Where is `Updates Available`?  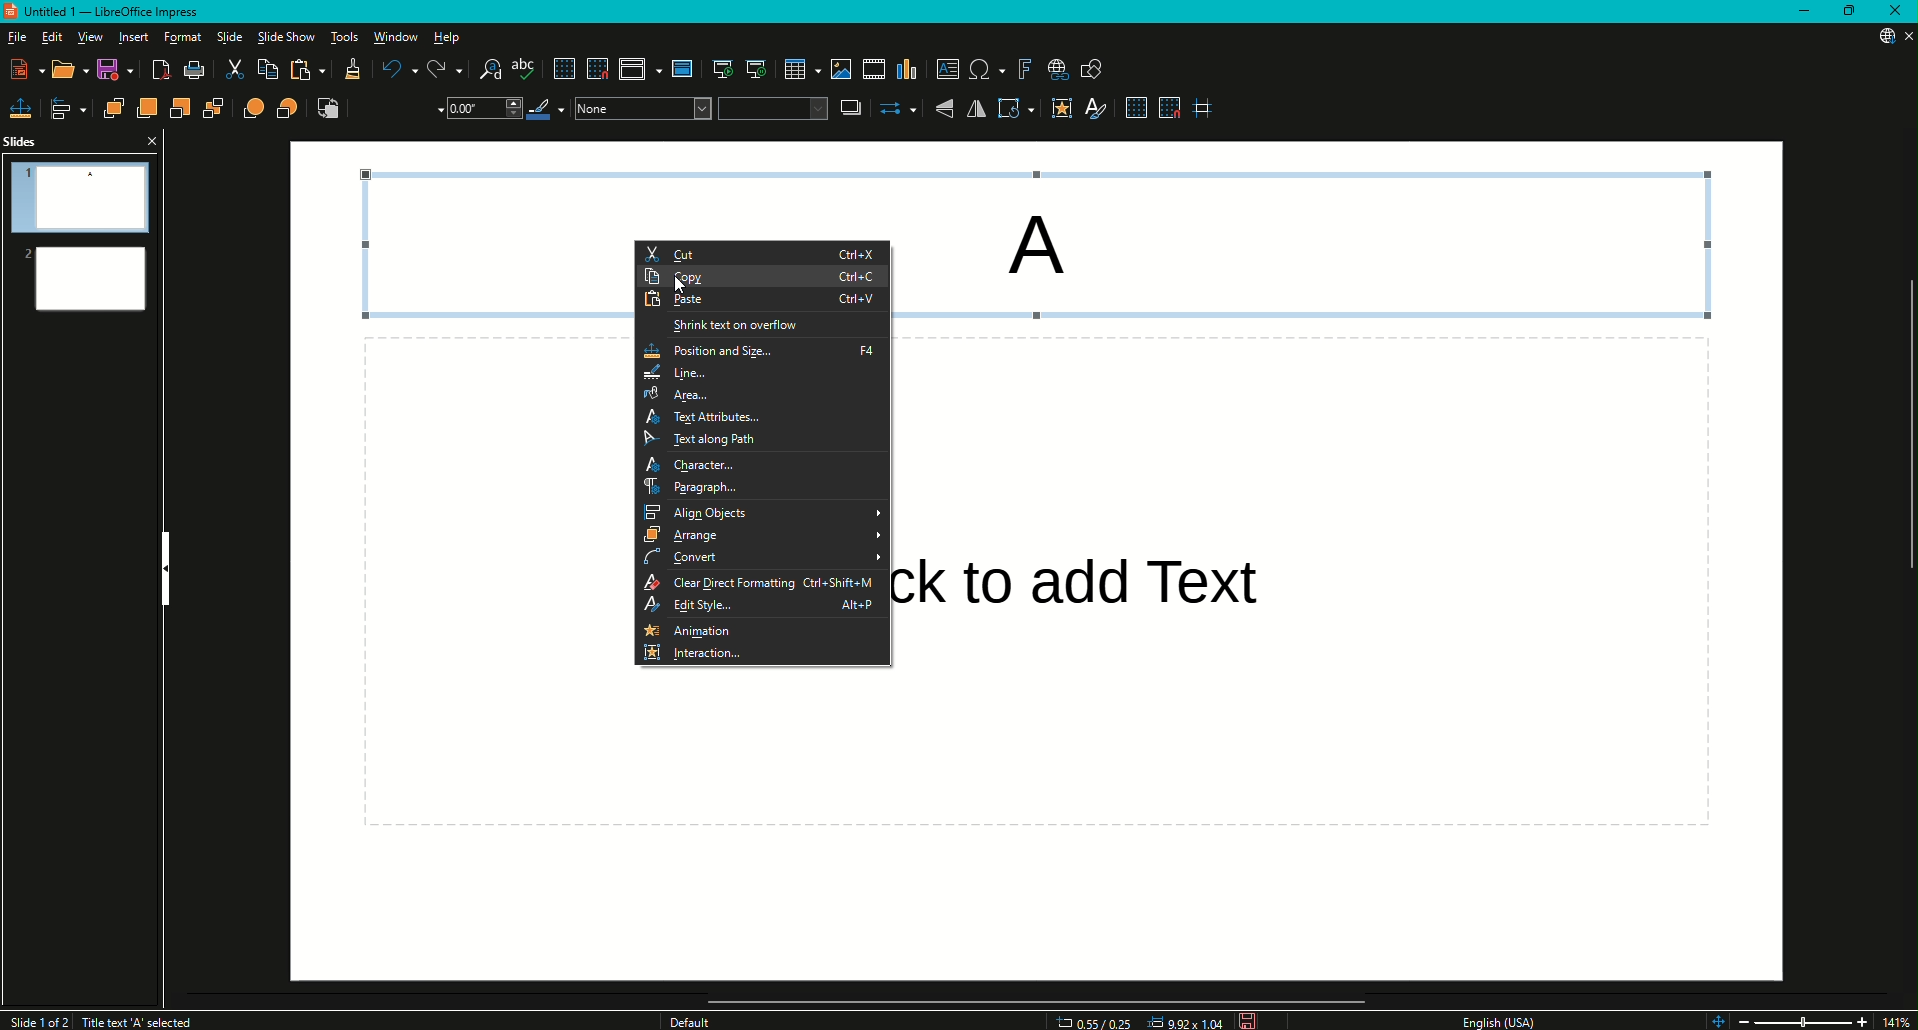
Updates Available is located at coordinates (1878, 36).